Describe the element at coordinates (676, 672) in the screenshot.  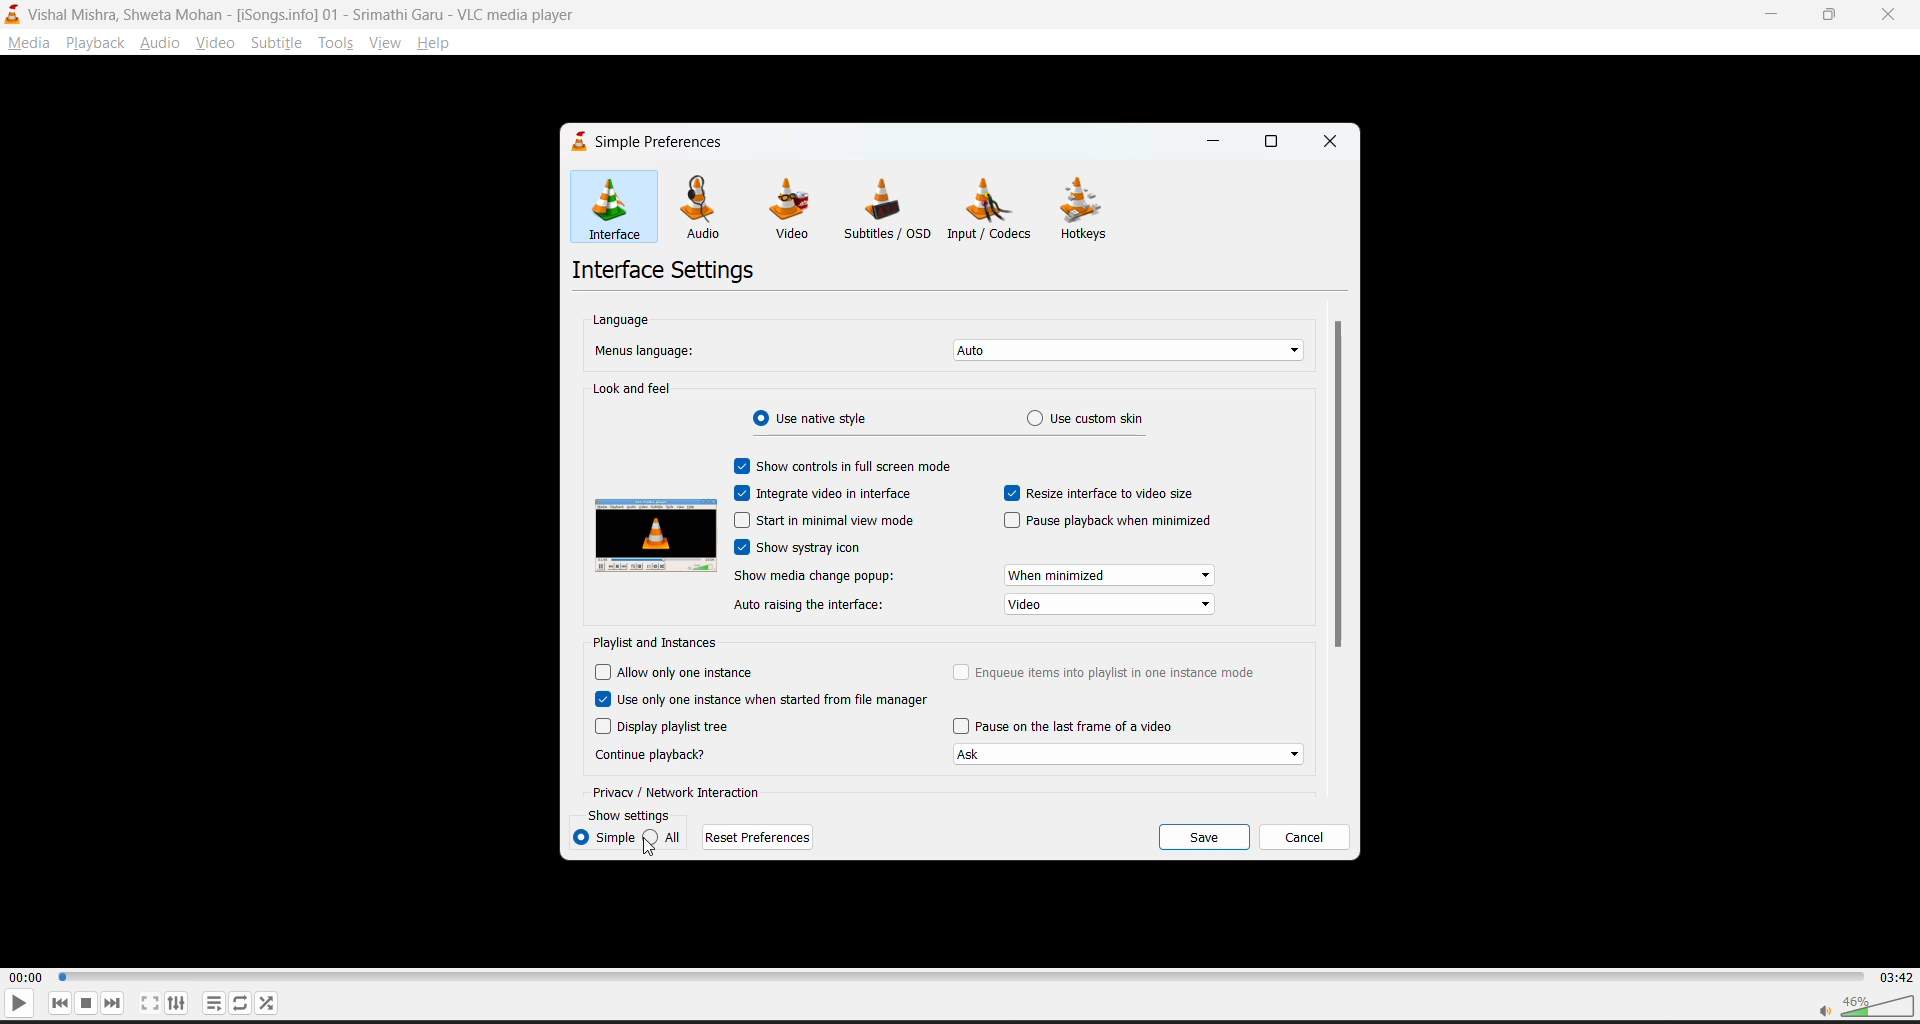
I see `allow only one instance` at that location.